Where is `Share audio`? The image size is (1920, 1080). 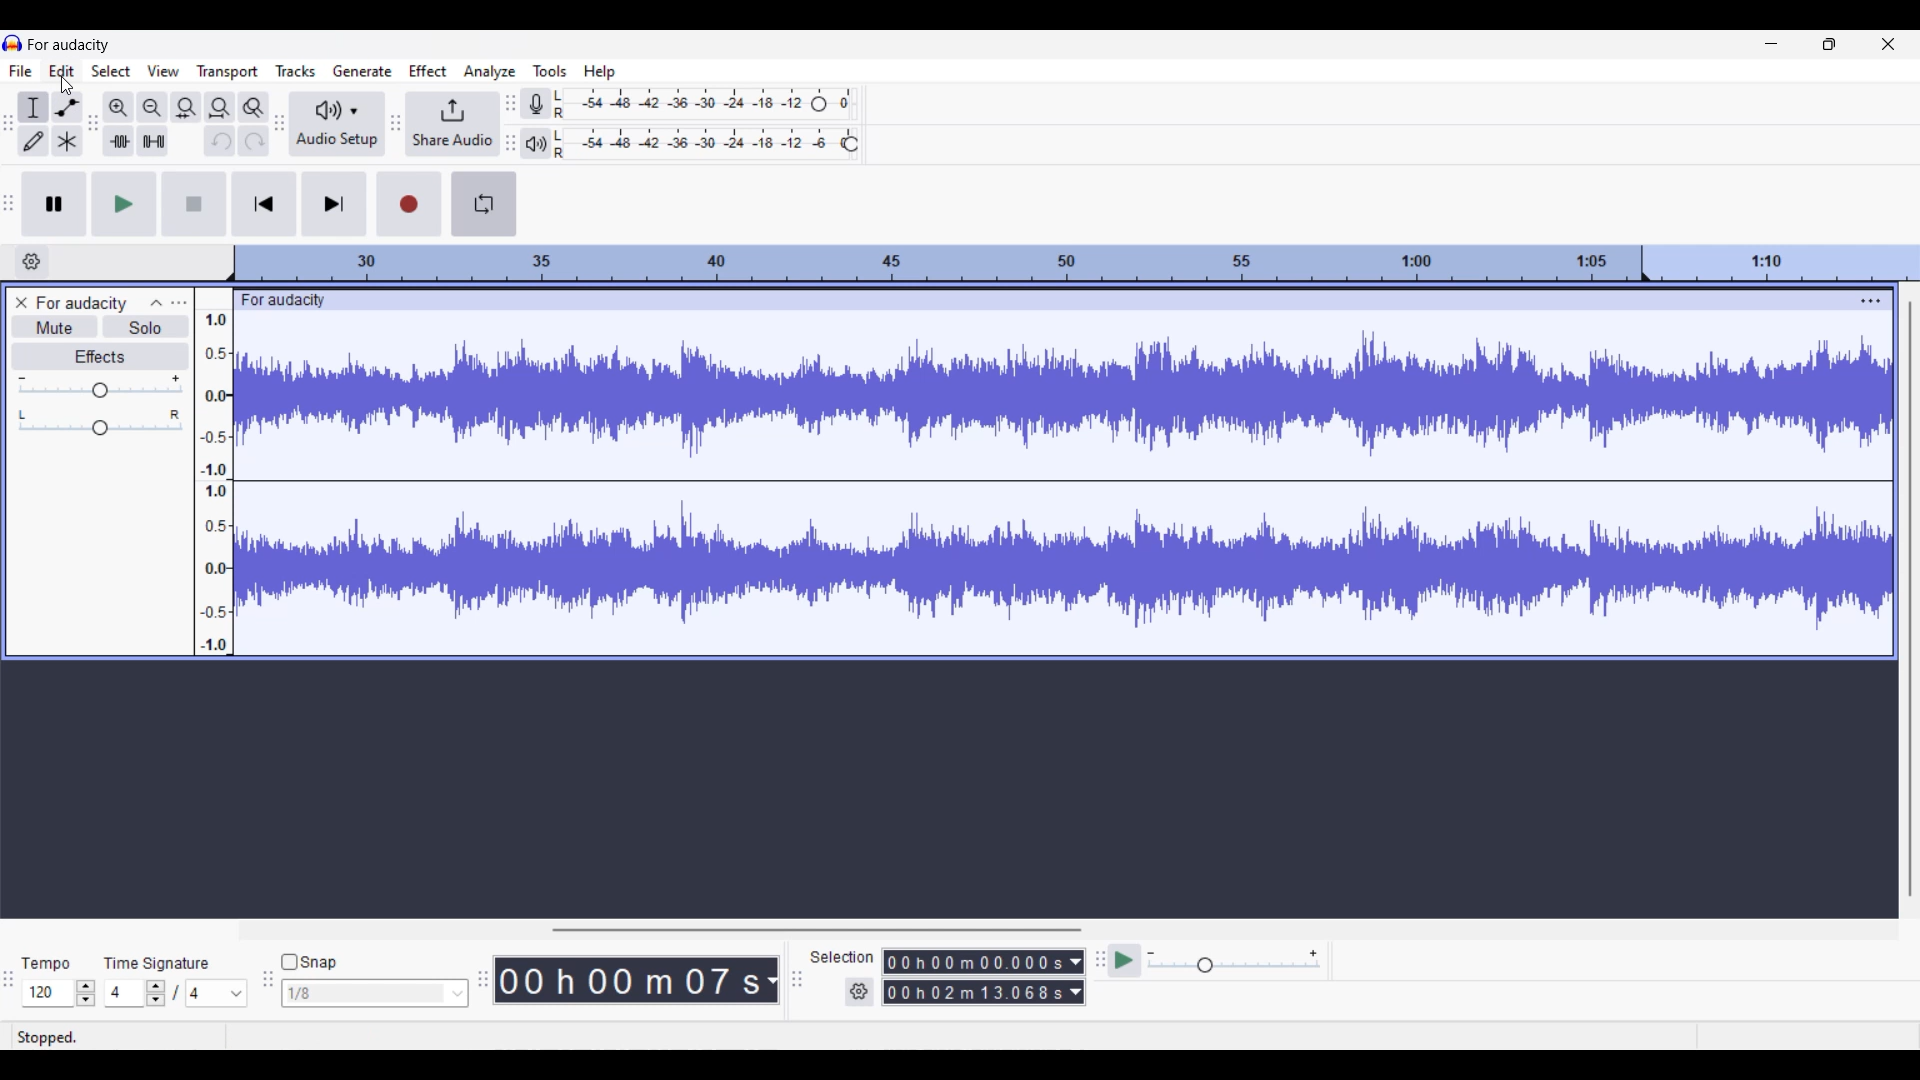
Share audio is located at coordinates (452, 125).